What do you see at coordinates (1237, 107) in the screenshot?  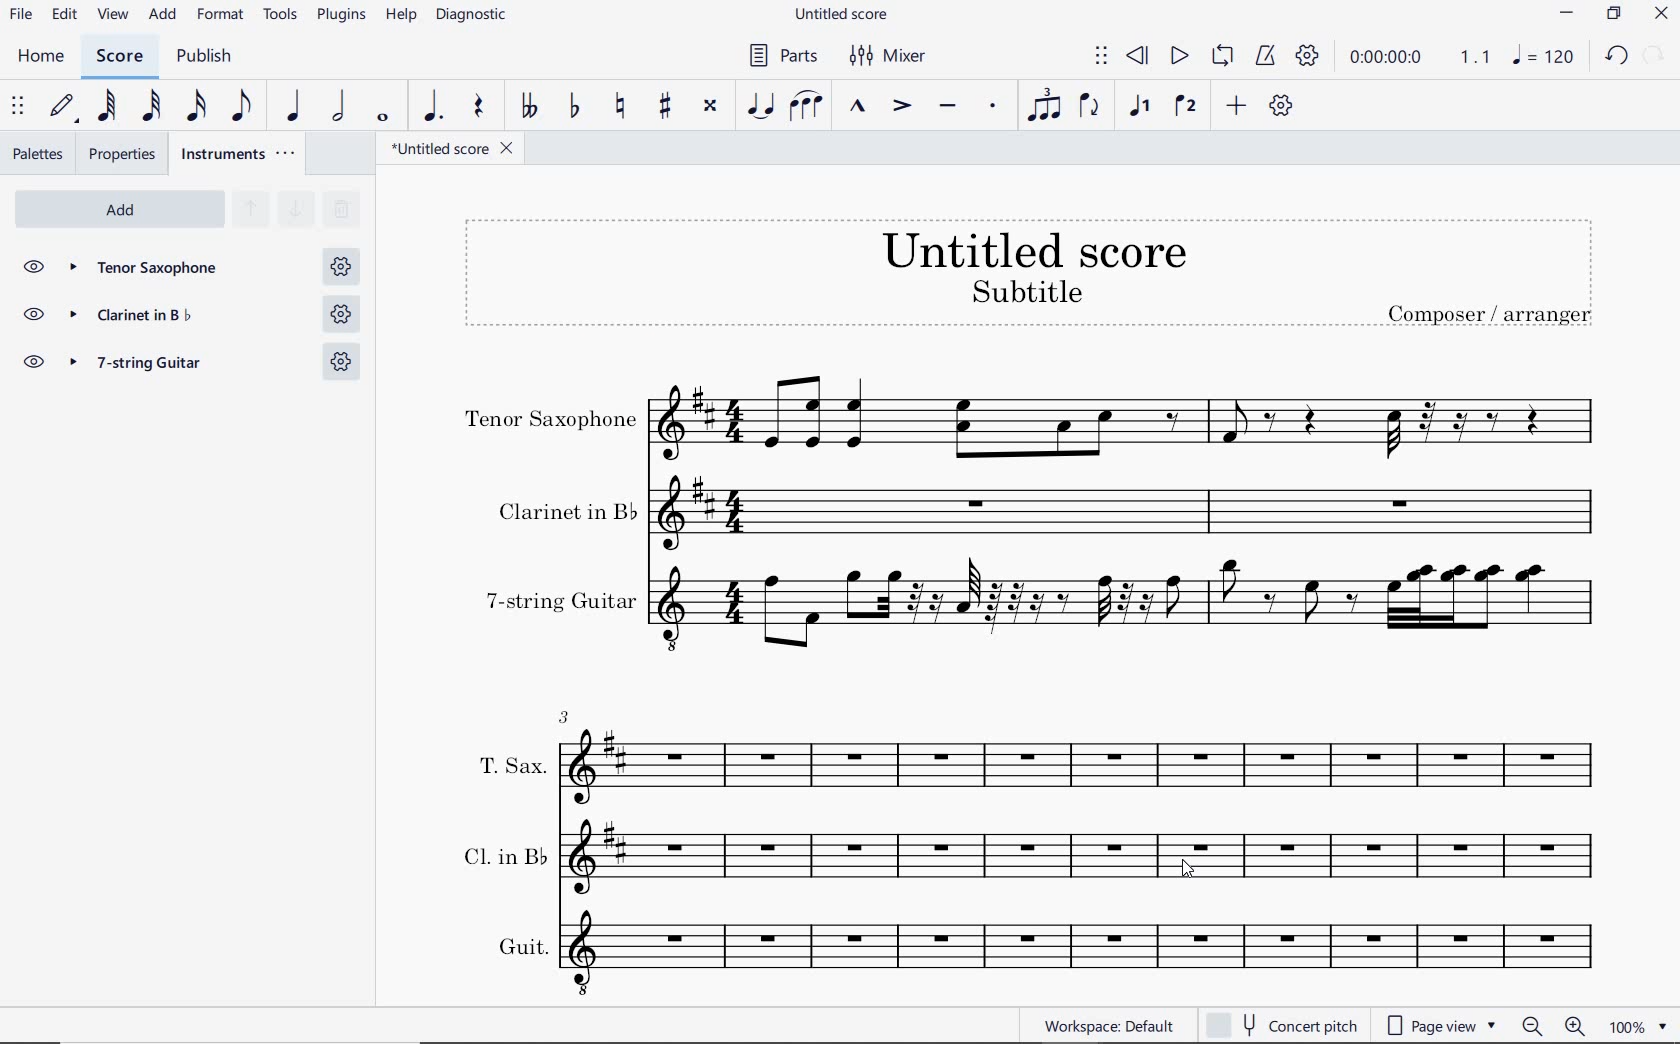 I see `ADD` at bounding box center [1237, 107].